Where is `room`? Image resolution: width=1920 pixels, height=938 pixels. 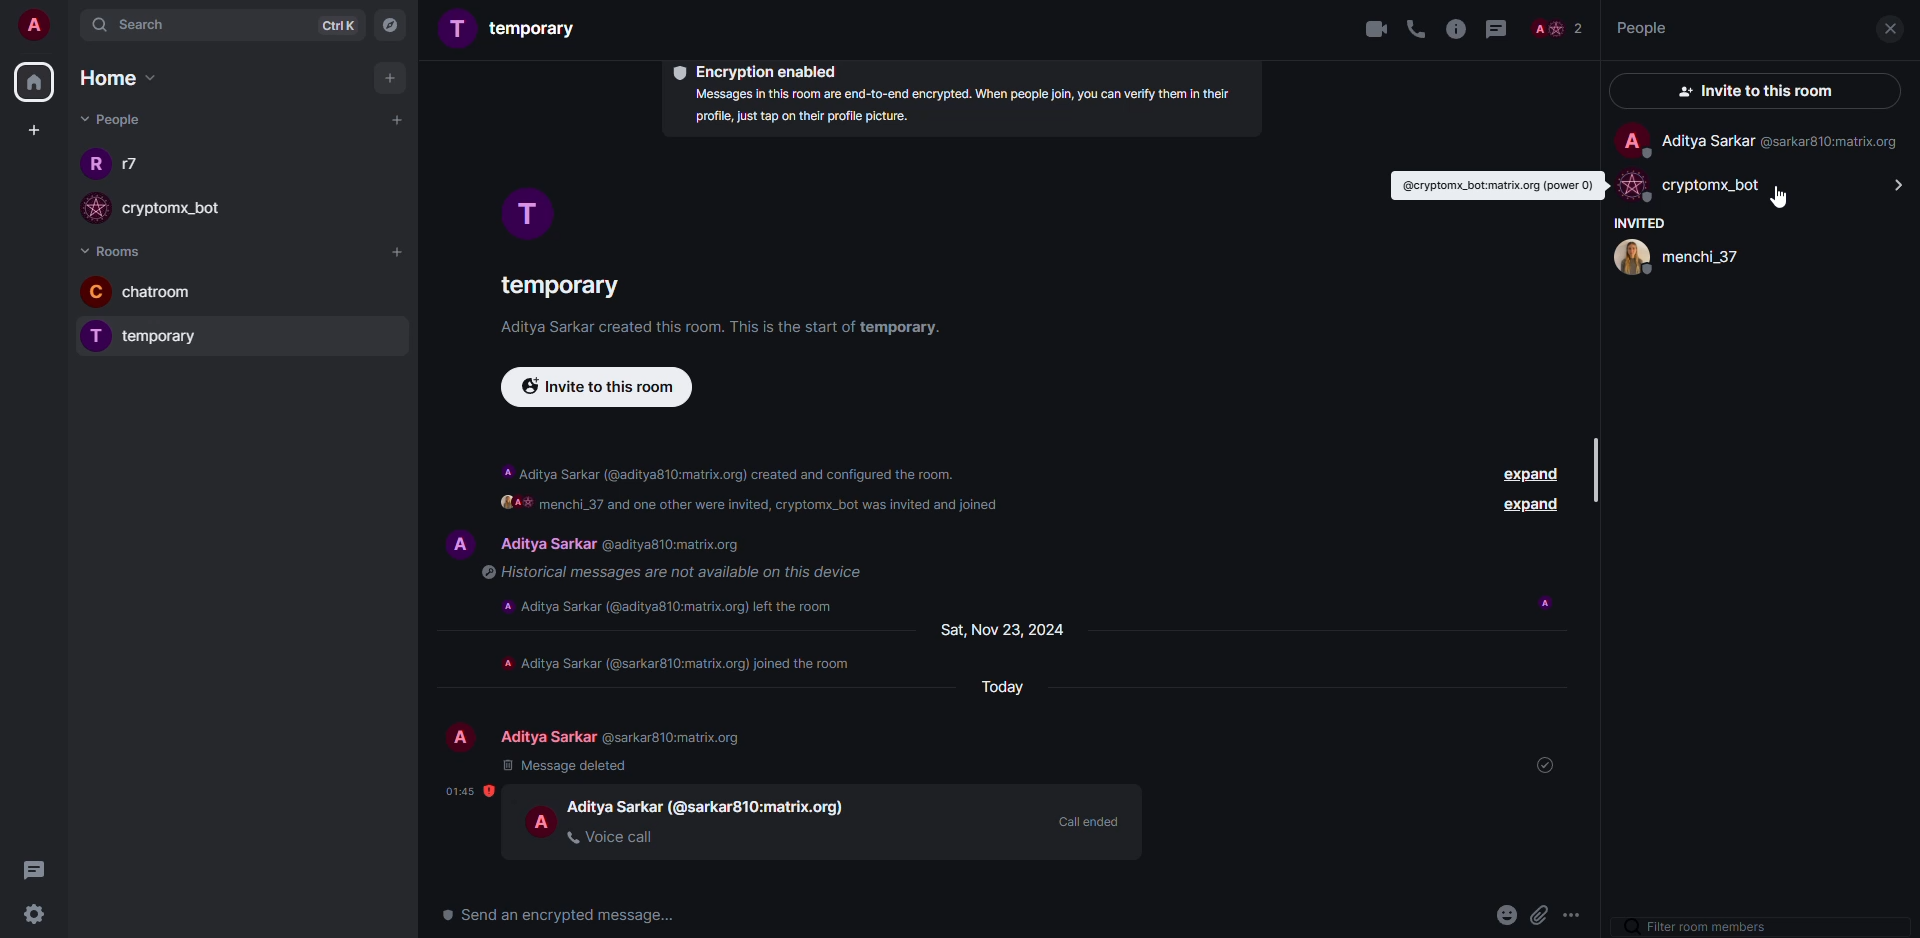
room is located at coordinates (180, 340).